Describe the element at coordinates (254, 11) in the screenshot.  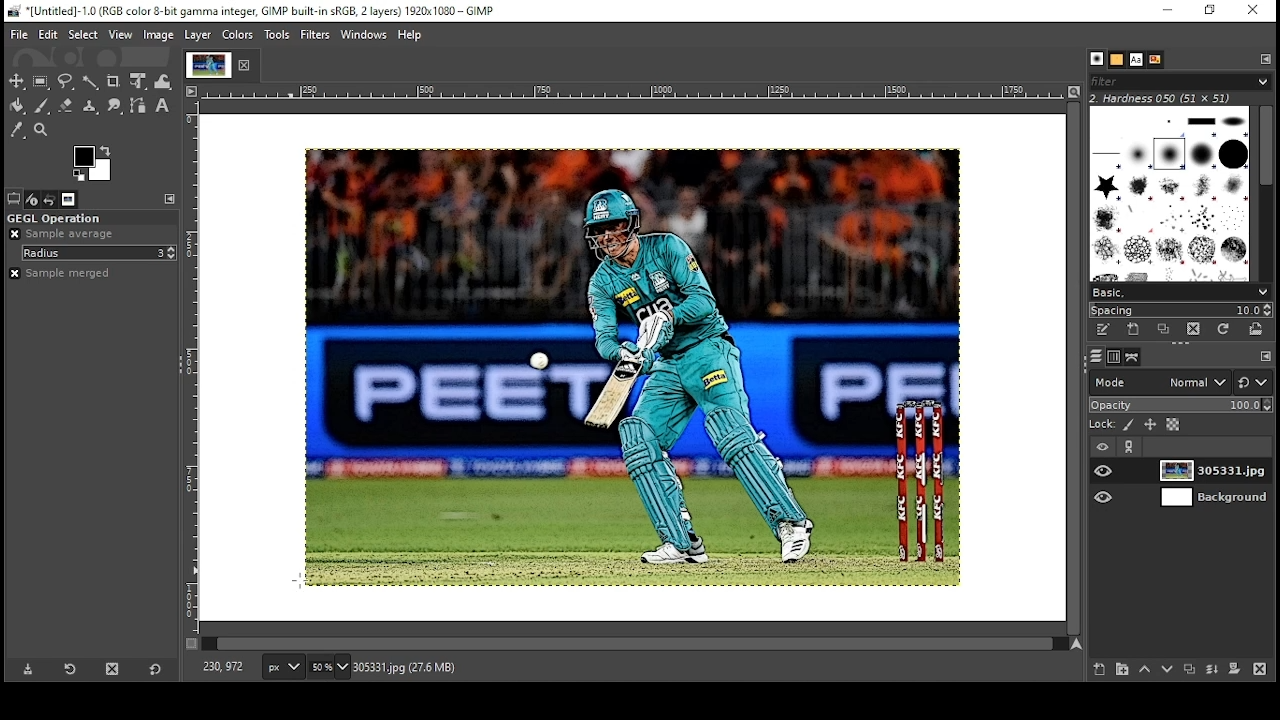
I see `icon and filename` at that location.